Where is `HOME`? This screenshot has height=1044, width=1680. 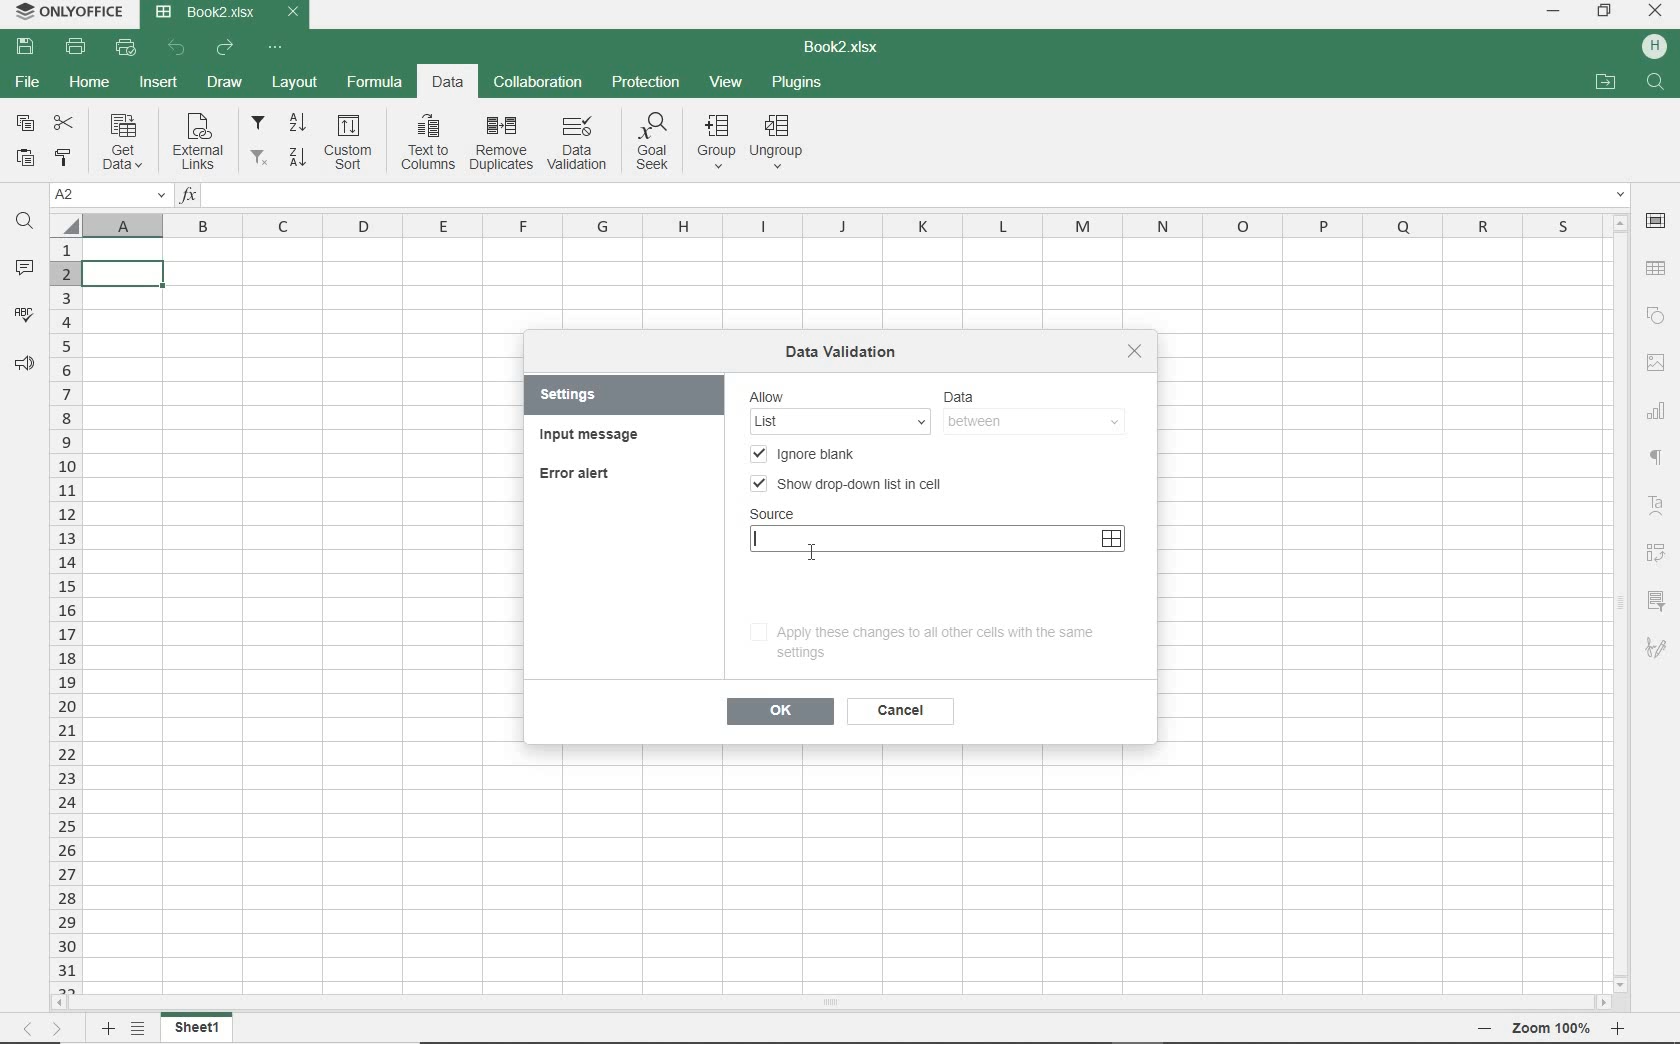
HOME is located at coordinates (91, 84).